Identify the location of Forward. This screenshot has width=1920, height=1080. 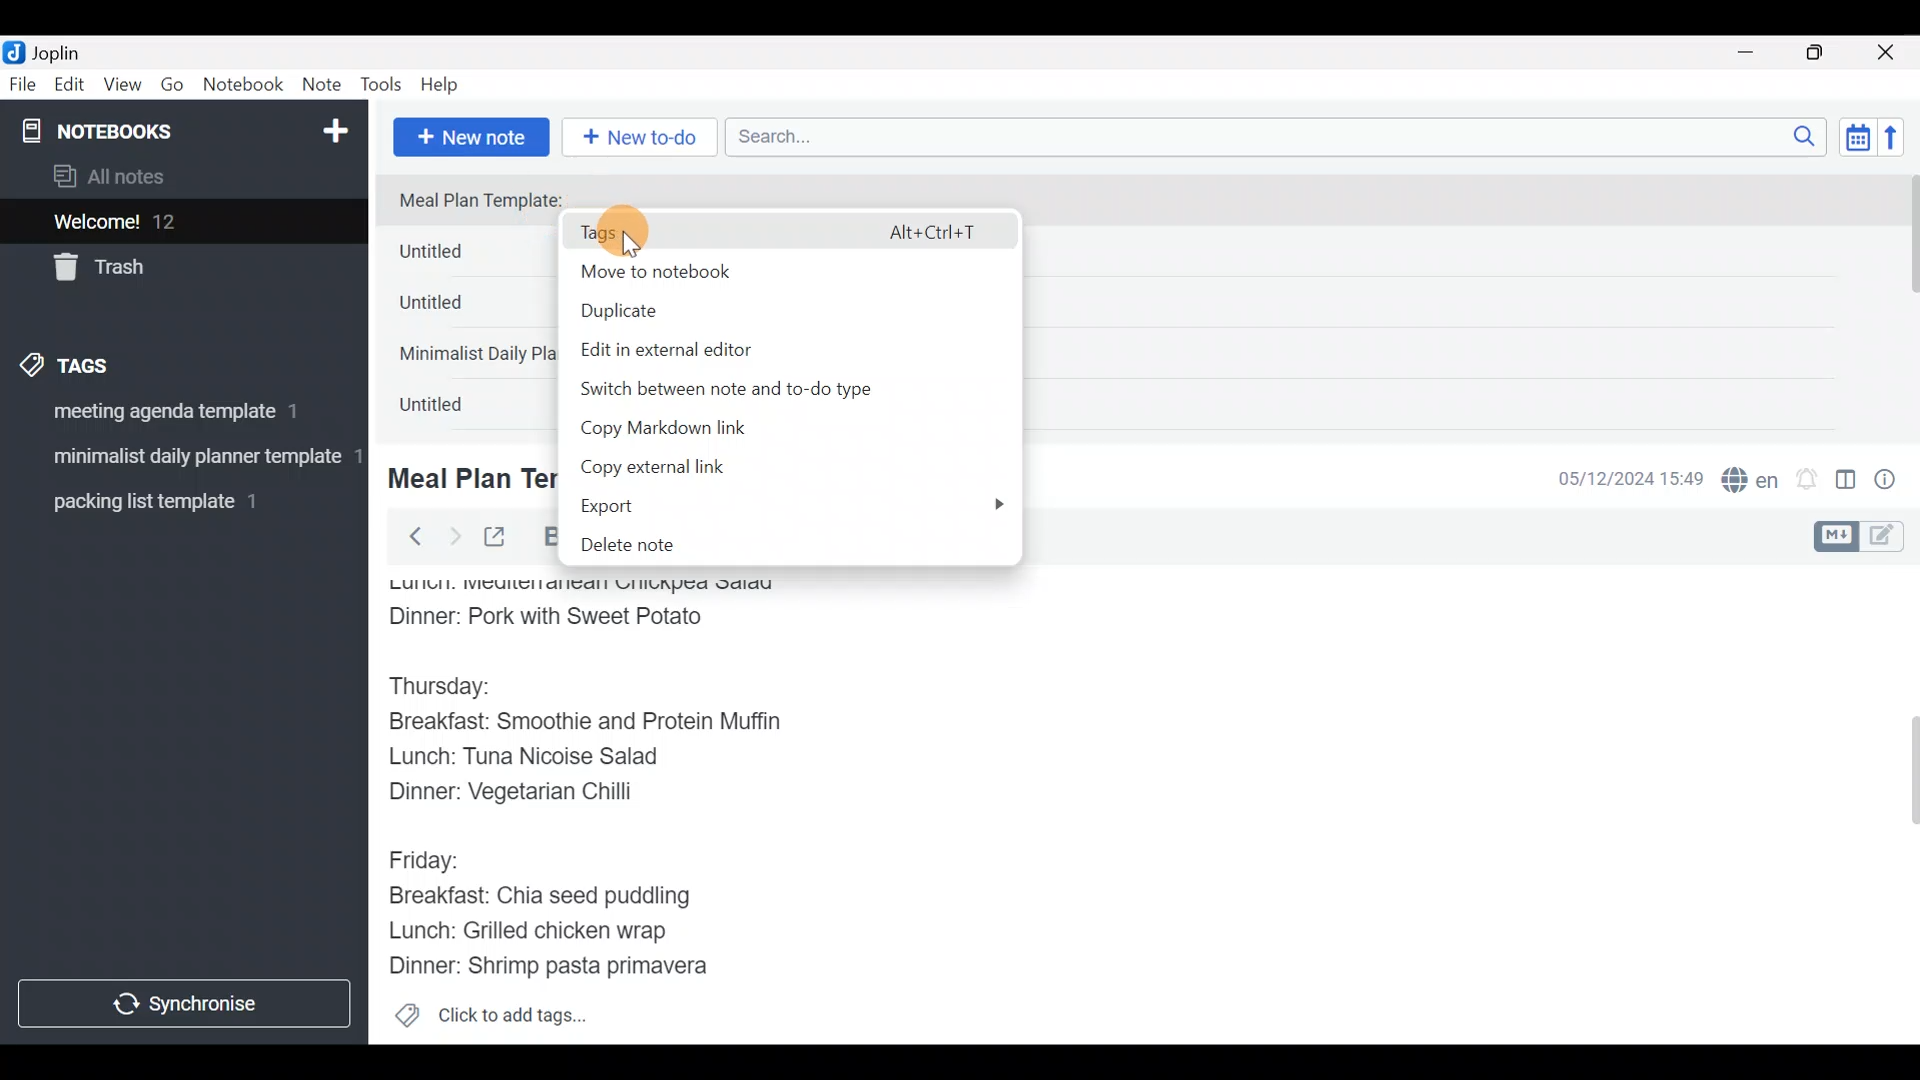
(454, 536).